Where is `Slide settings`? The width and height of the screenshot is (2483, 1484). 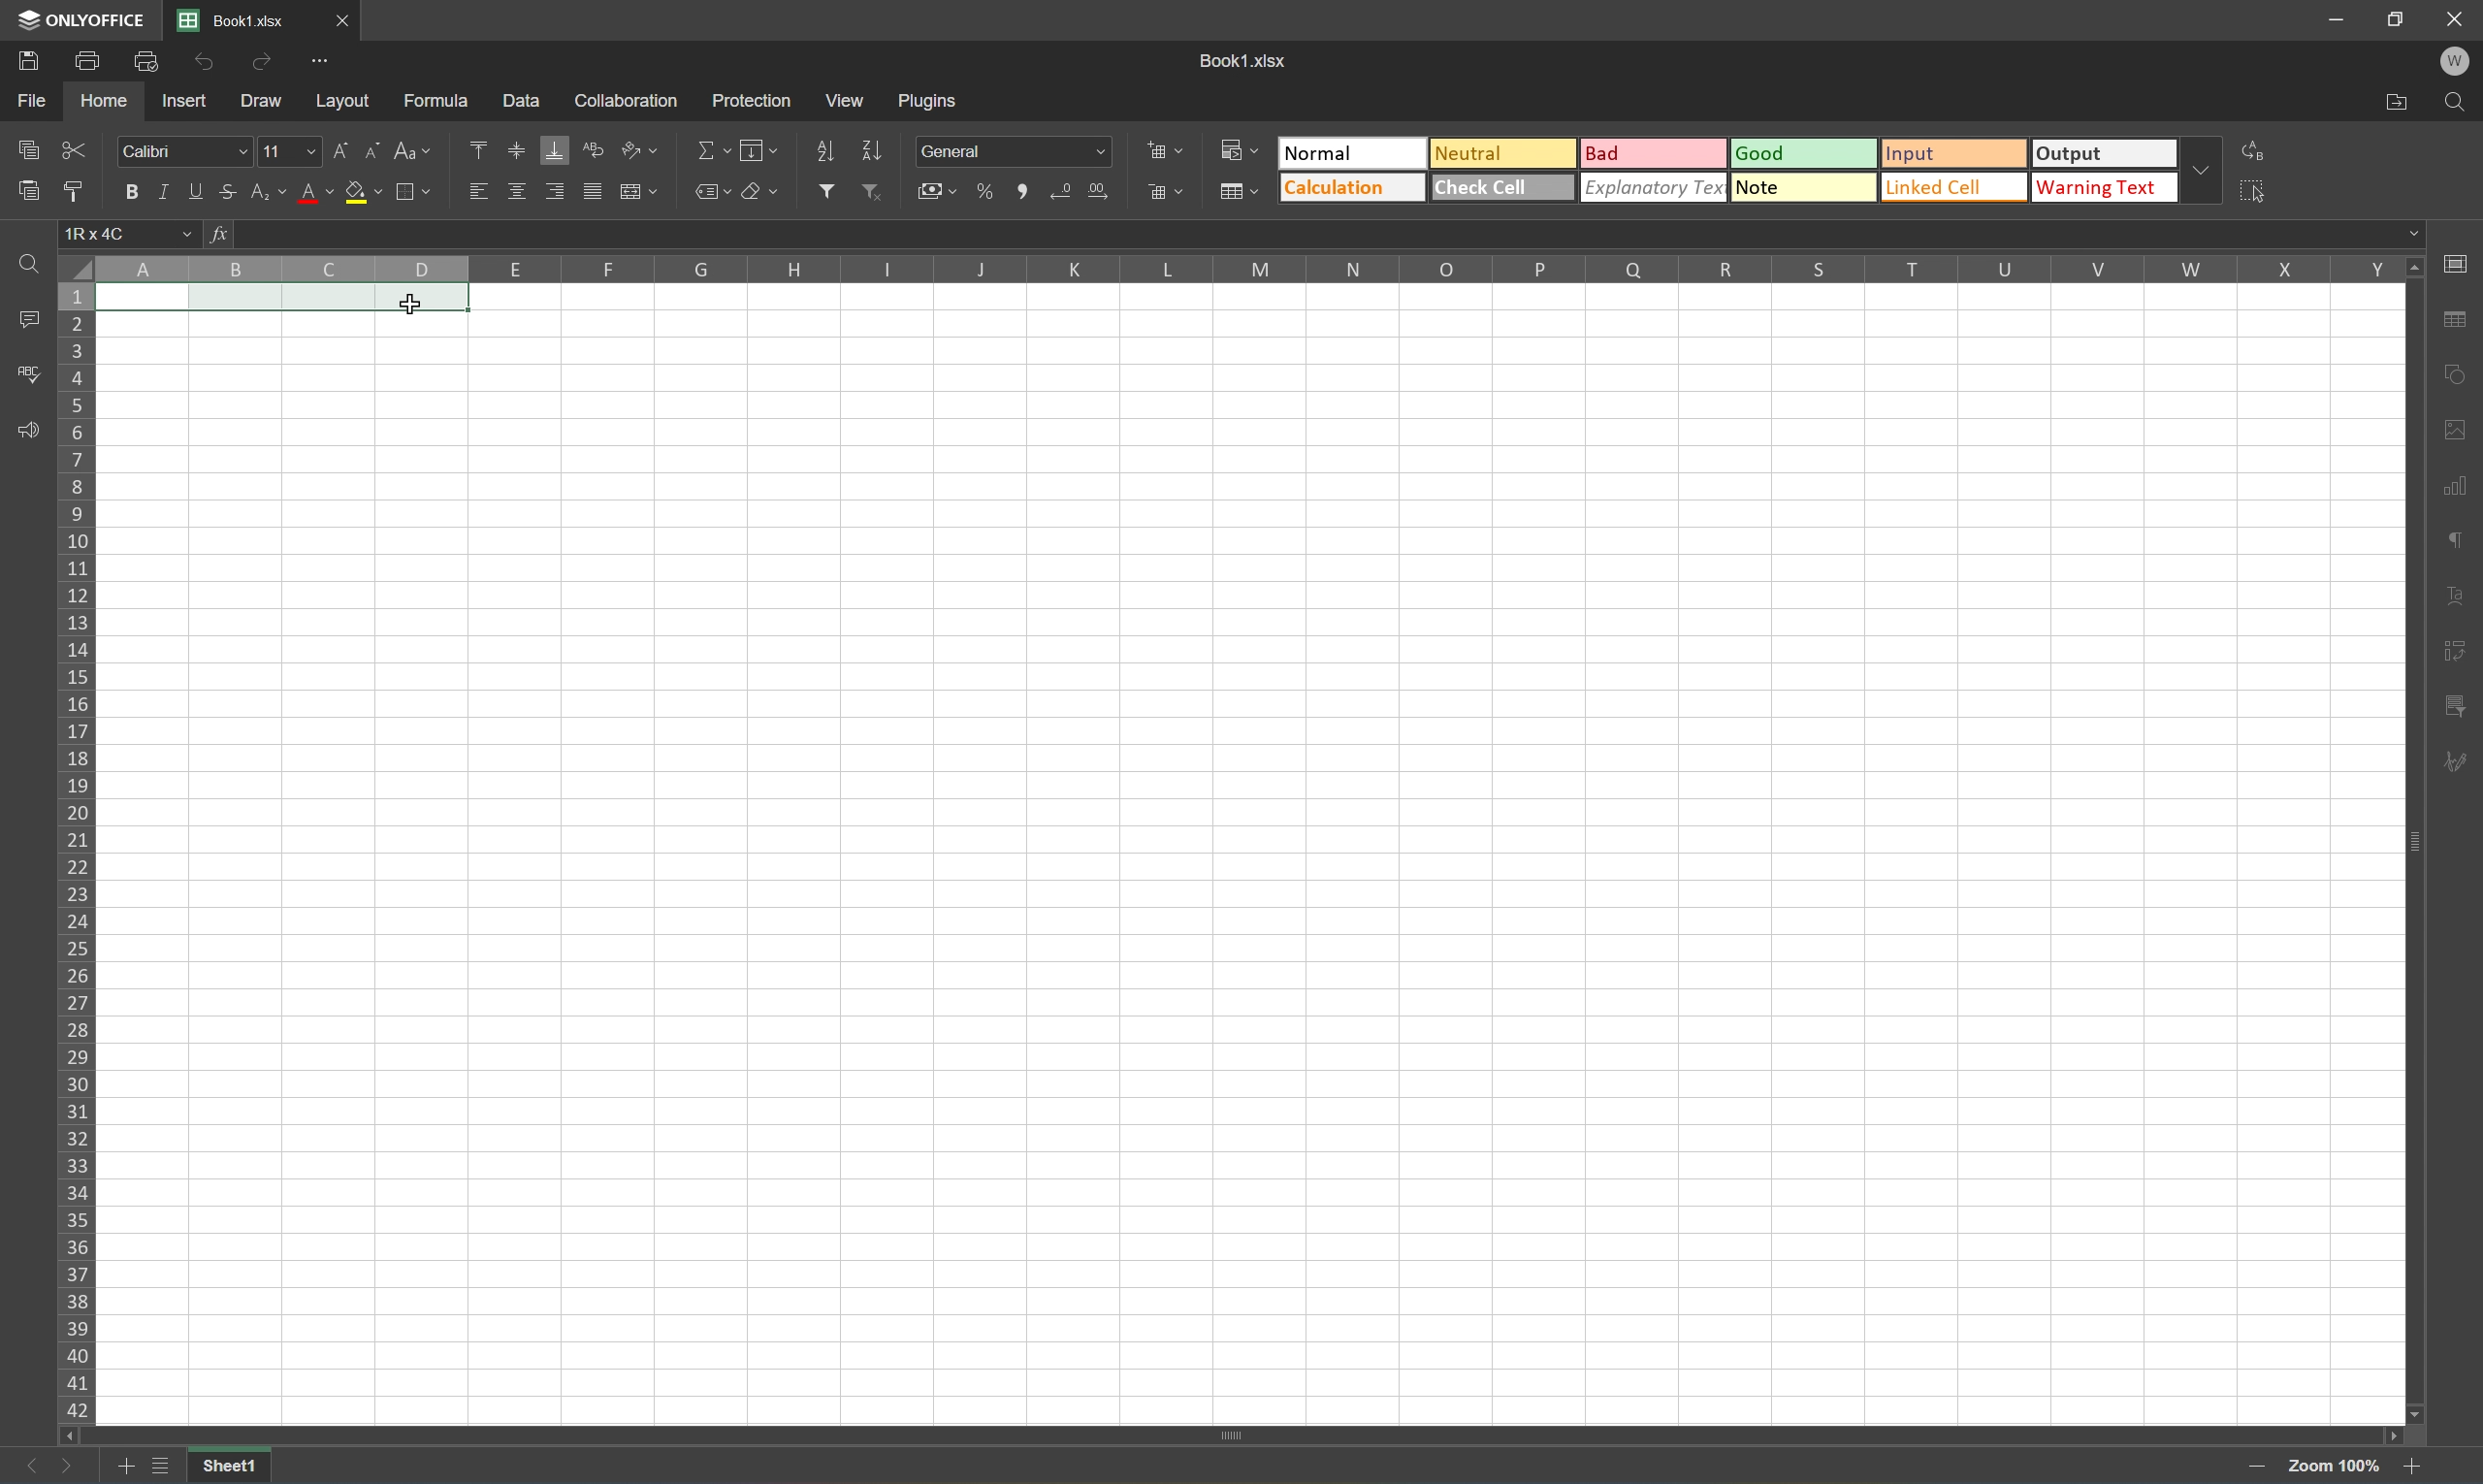 Slide settings is located at coordinates (2460, 263).